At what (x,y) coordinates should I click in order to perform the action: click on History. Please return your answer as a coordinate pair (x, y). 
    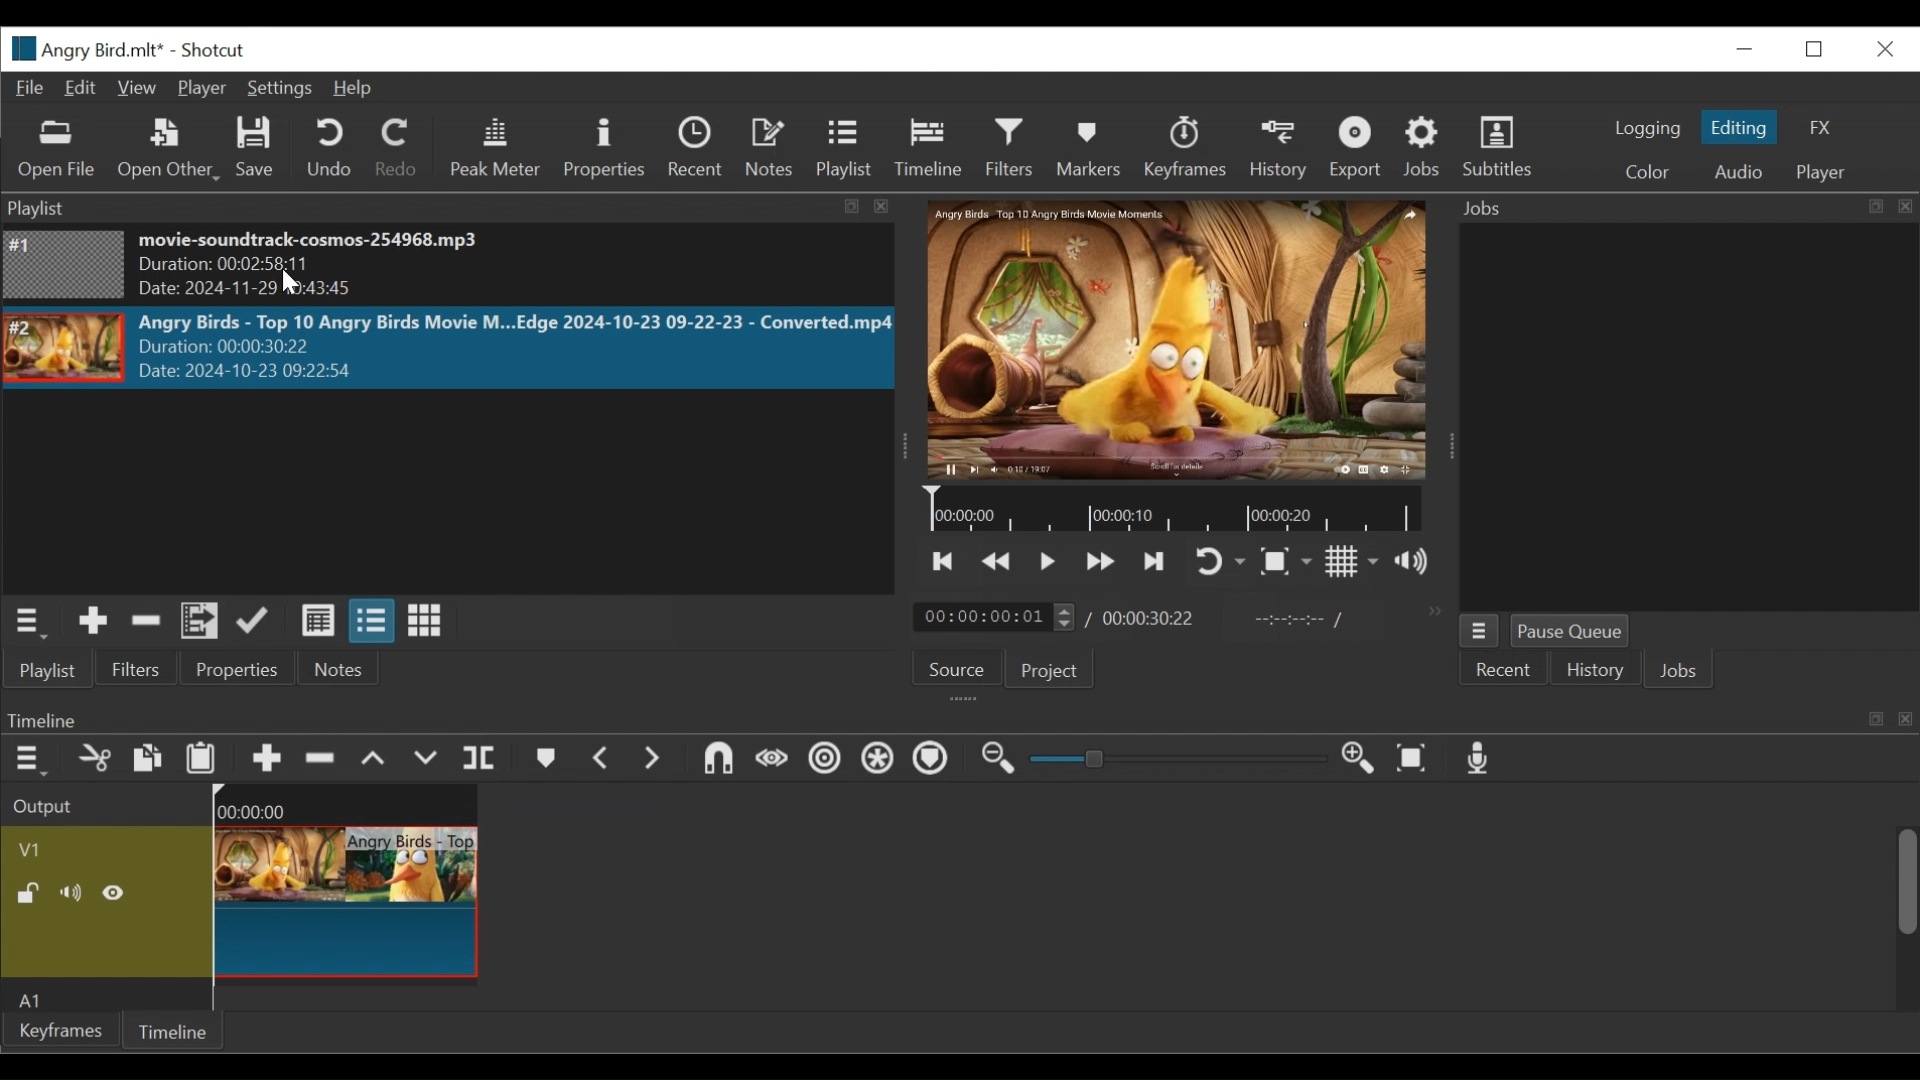
    Looking at the image, I should click on (1594, 670).